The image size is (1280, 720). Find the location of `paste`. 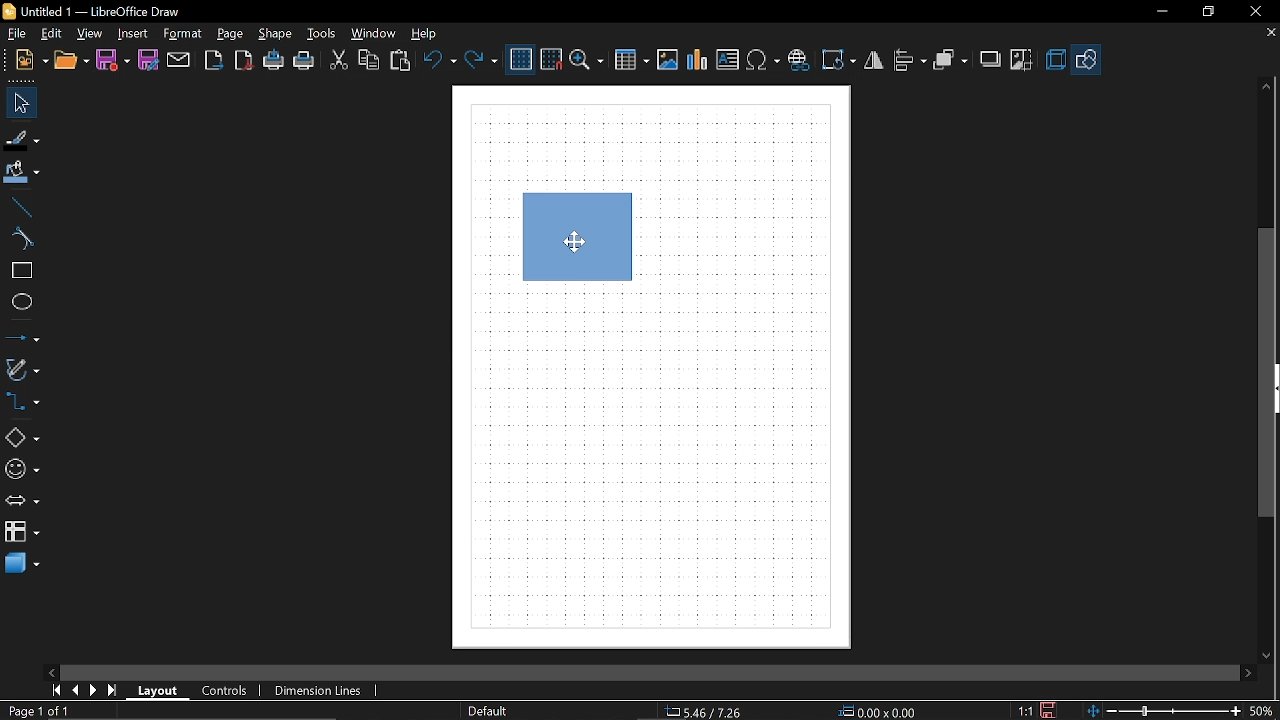

paste is located at coordinates (401, 61).